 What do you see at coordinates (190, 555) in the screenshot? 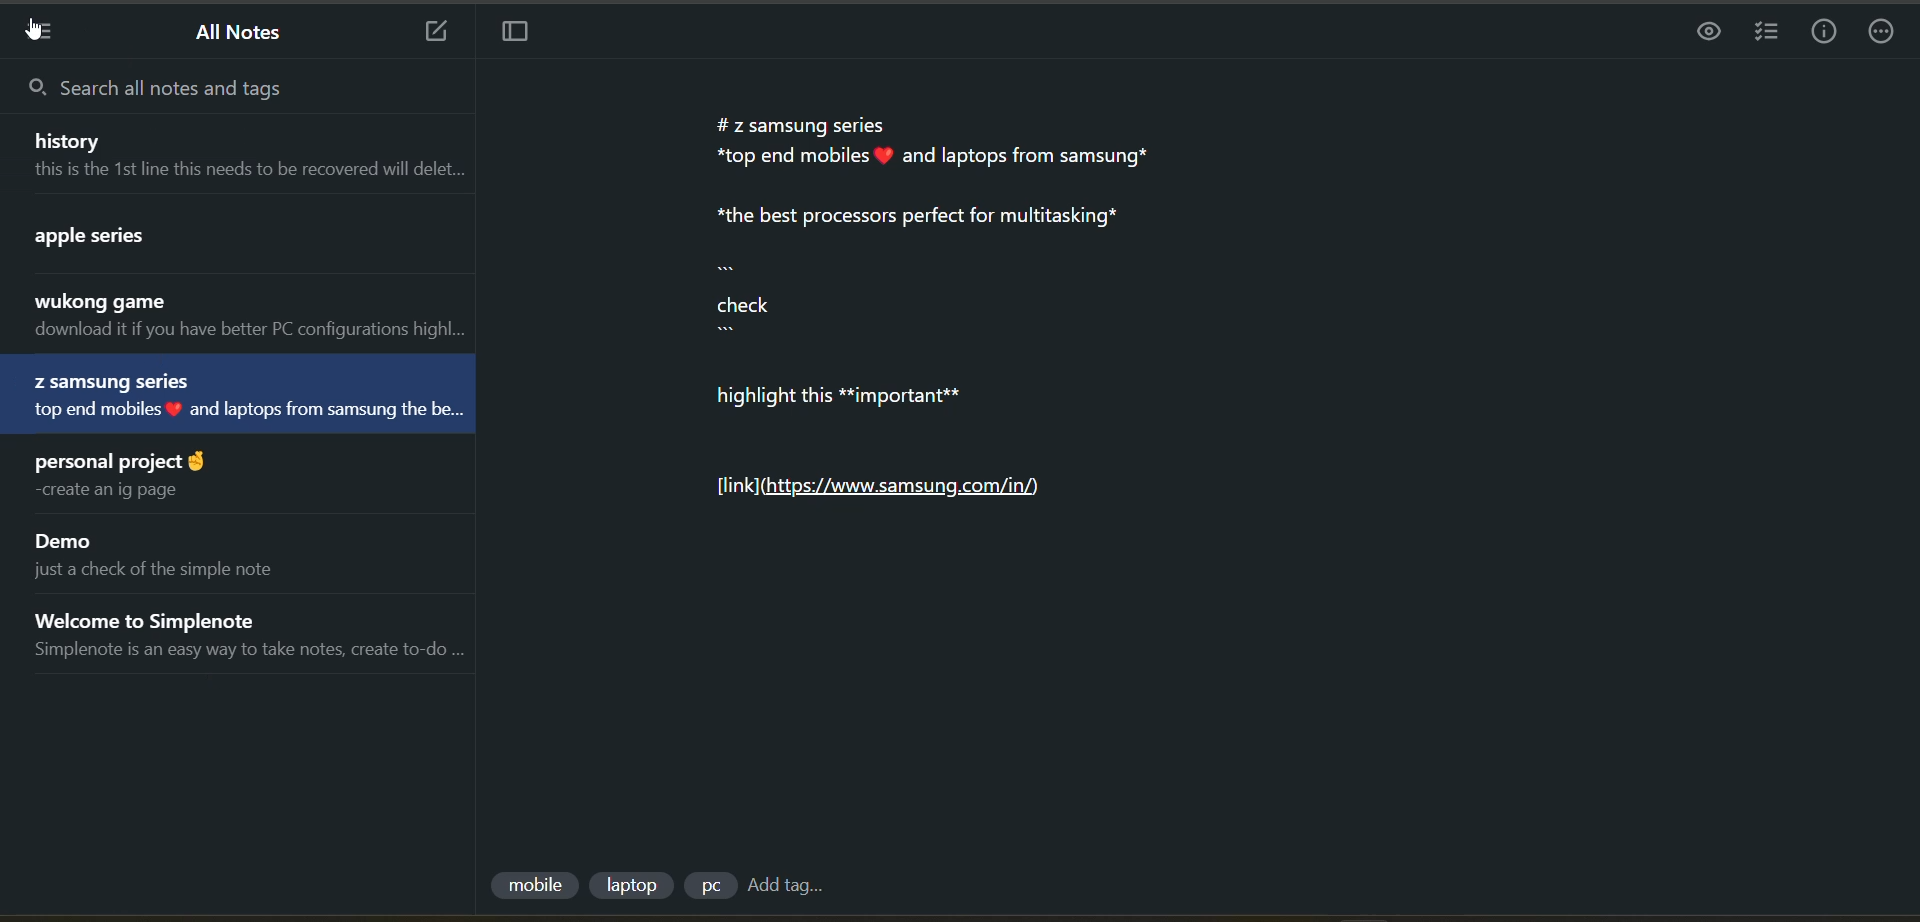
I see `note title and preview` at bounding box center [190, 555].